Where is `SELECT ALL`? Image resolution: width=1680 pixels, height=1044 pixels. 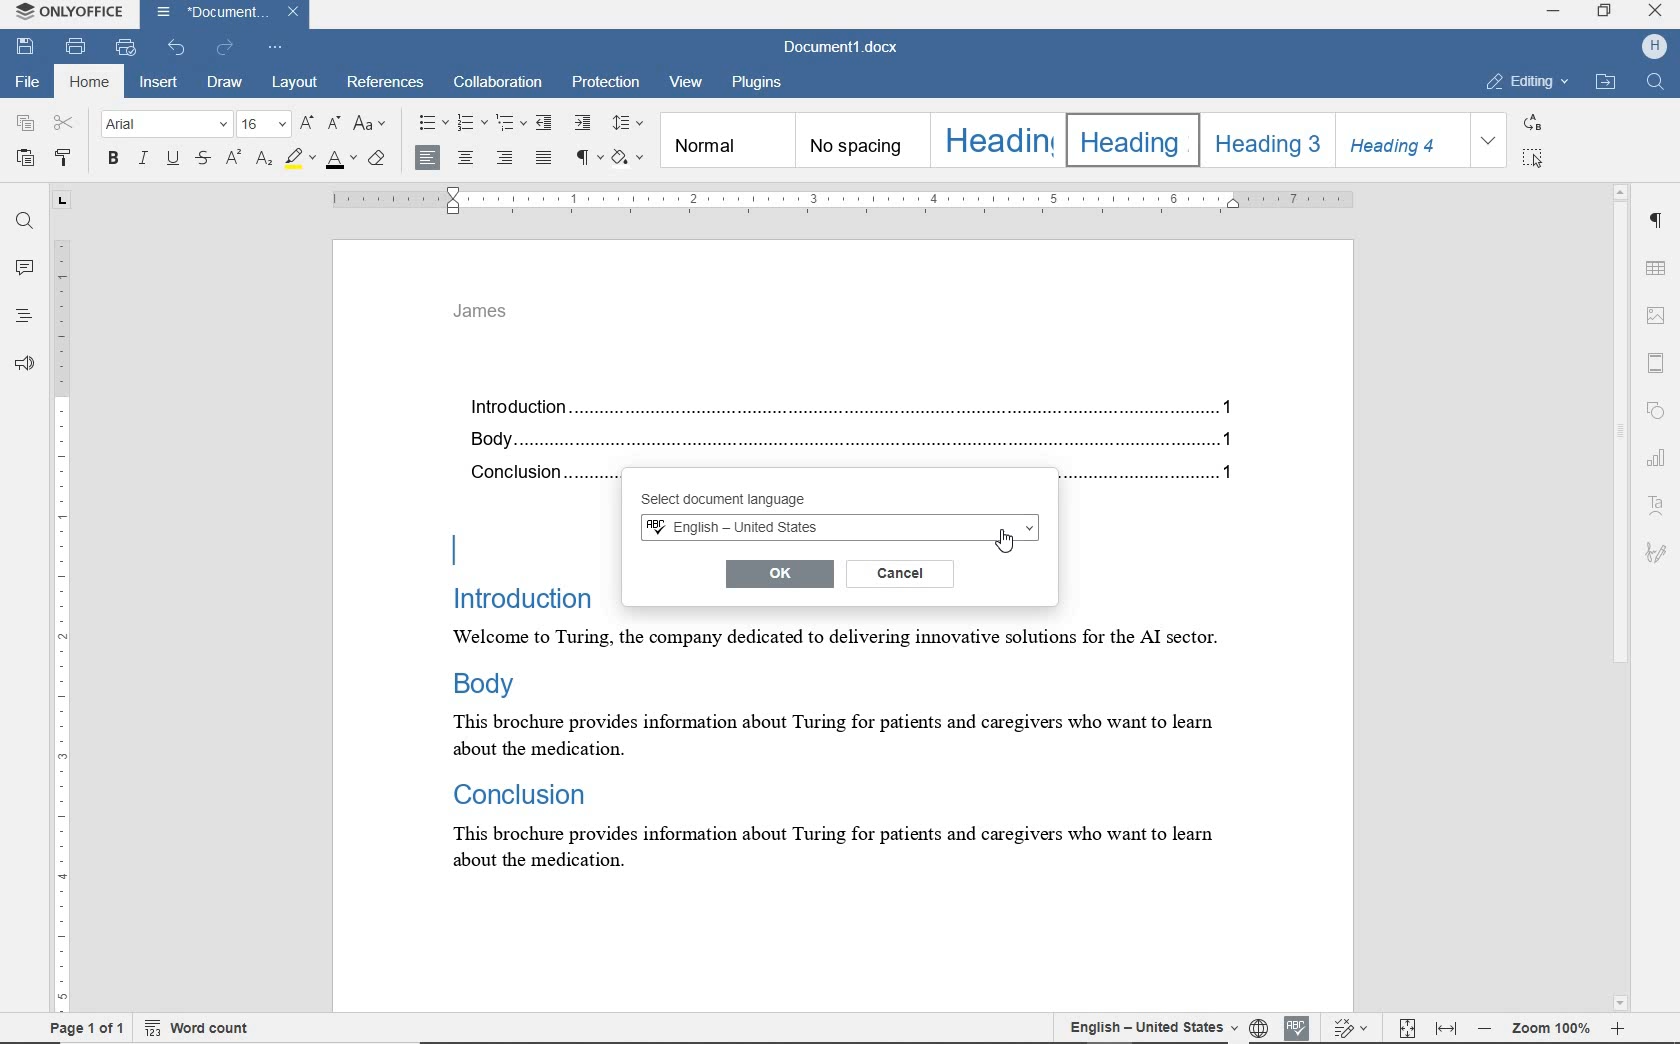 SELECT ALL is located at coordinates (1535, 158).